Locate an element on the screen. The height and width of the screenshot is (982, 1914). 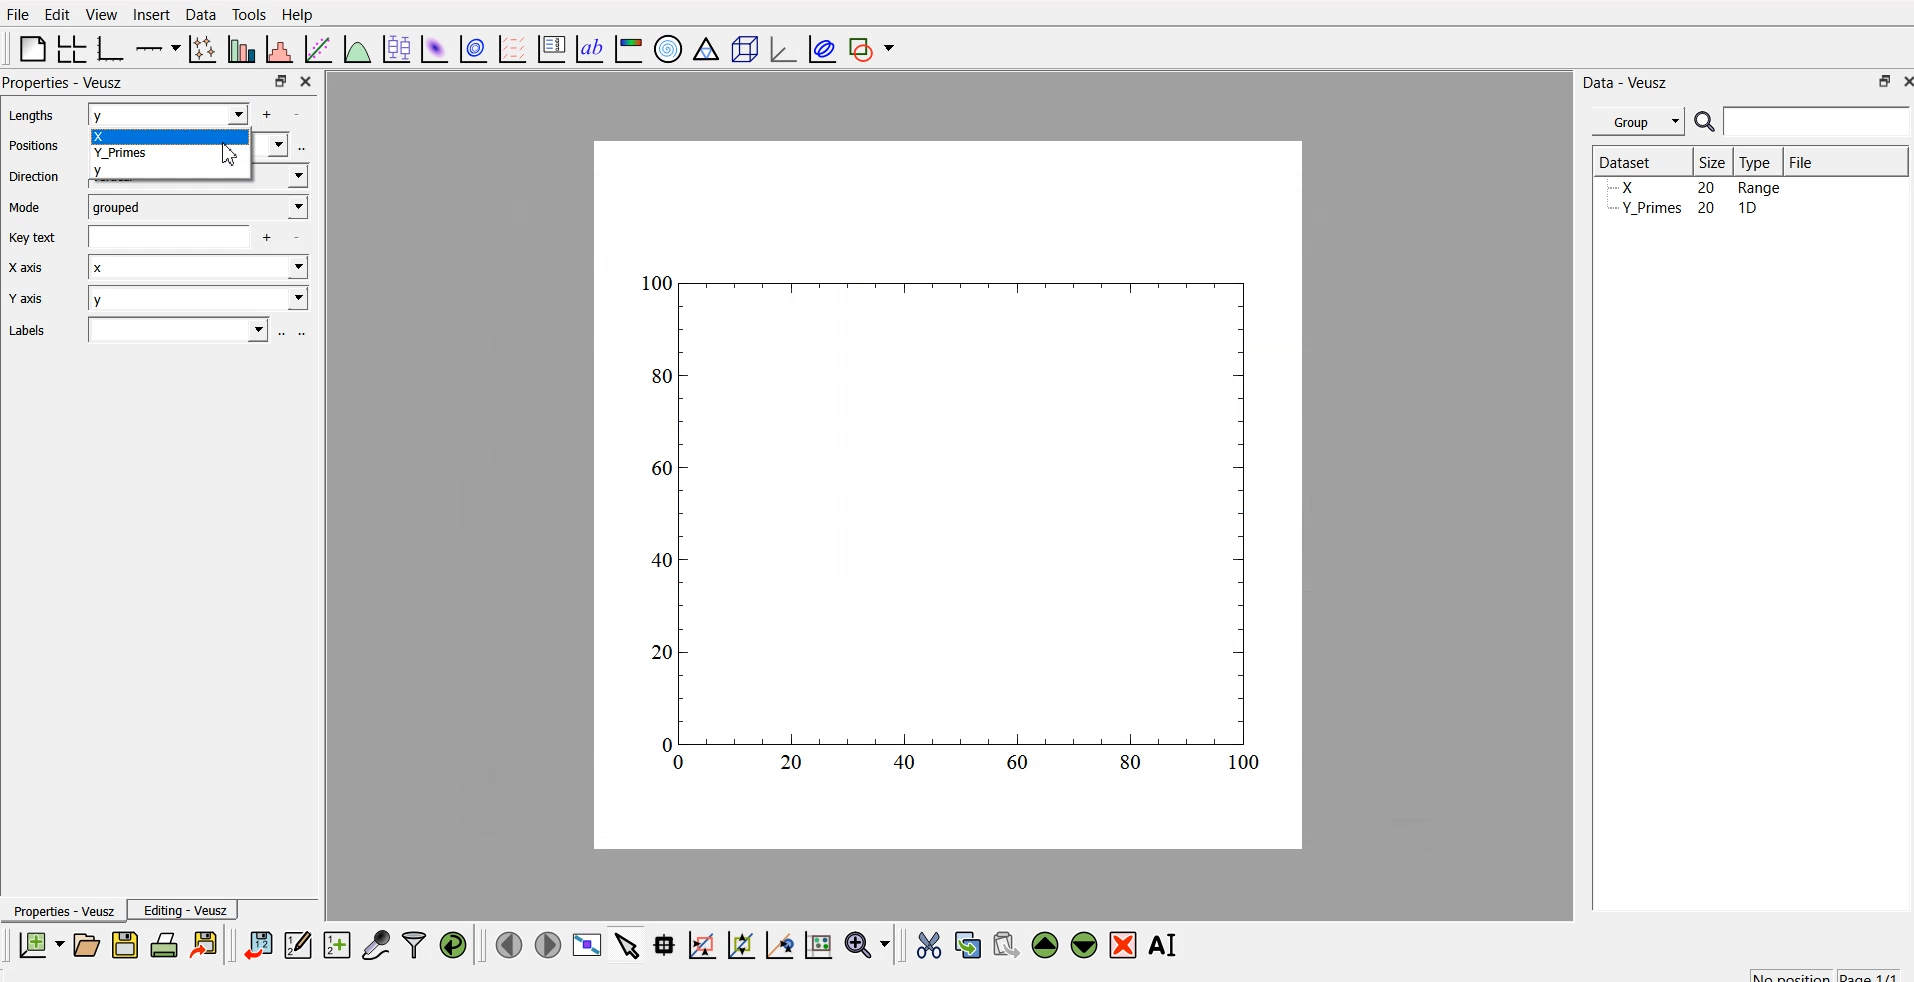
paste the widget from the clipboard is located at coordinates (1006, 944).